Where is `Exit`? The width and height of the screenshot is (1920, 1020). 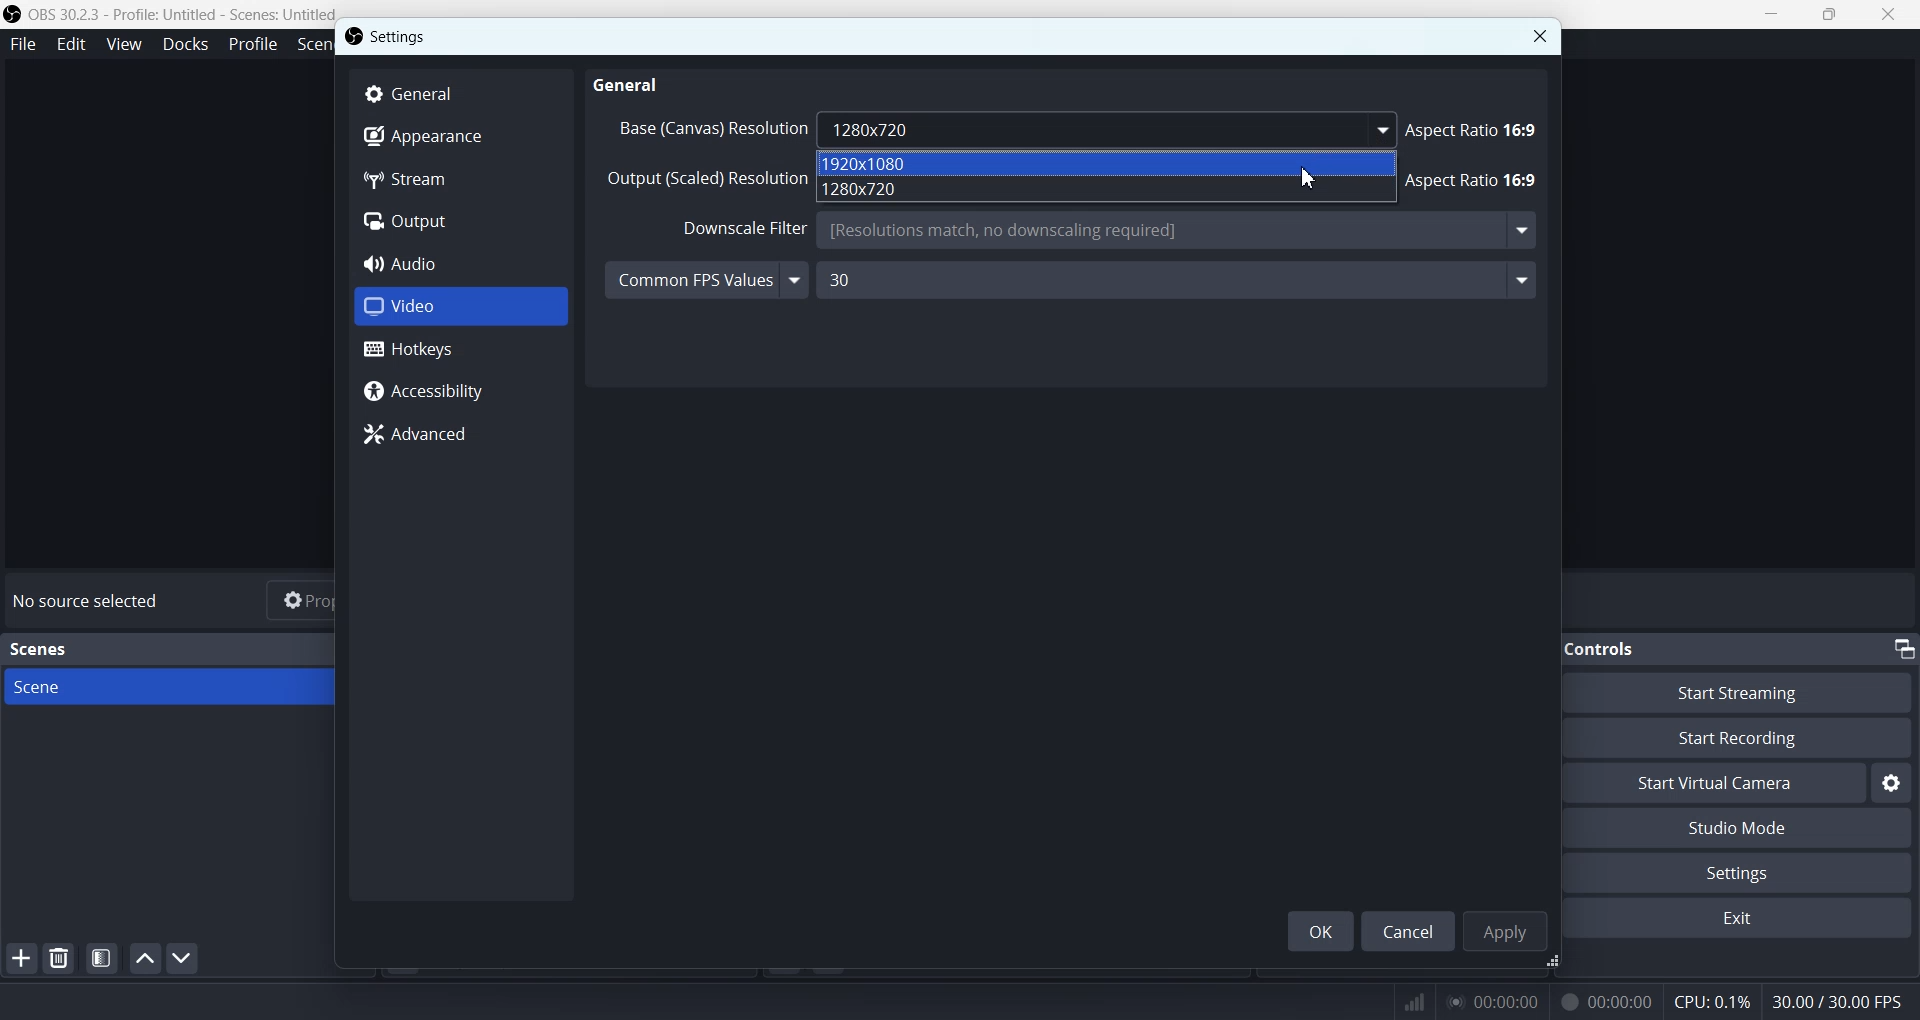
Exit is located at coordinates (1745, 920).